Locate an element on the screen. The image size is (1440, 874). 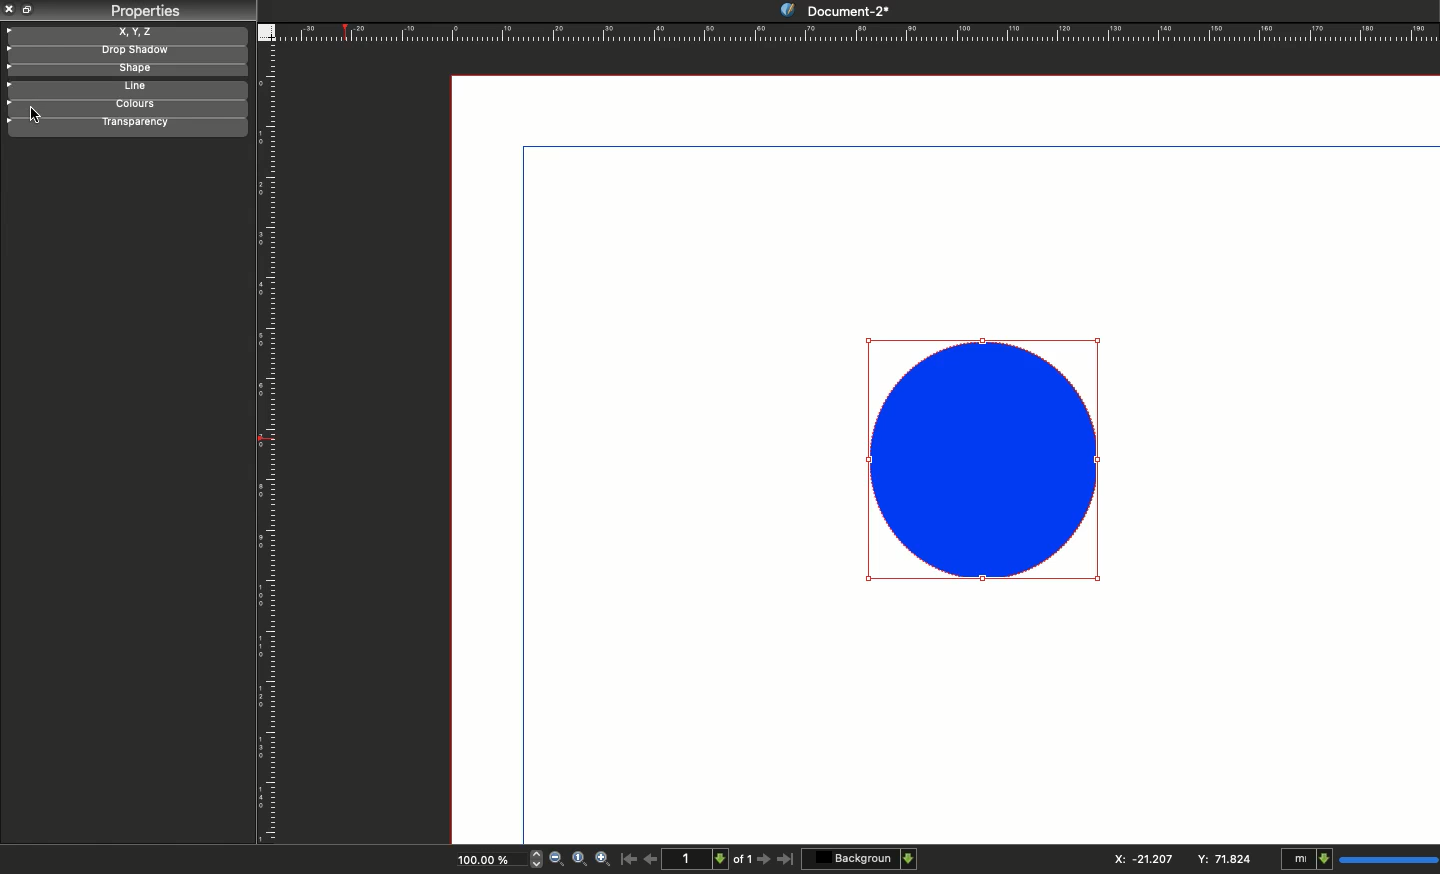
cursor is located at coordinates (33, 117).